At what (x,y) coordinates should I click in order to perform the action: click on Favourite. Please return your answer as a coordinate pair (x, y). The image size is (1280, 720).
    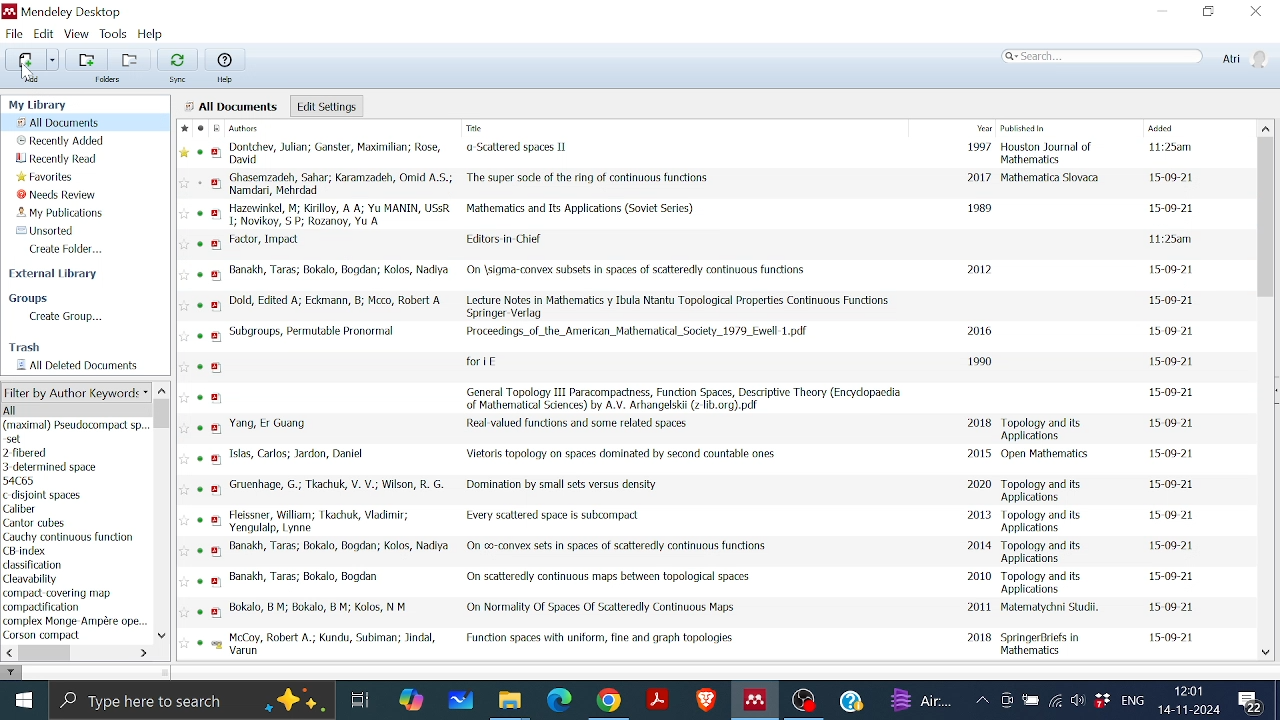
    Looking at the image, I should click on (182, 644).